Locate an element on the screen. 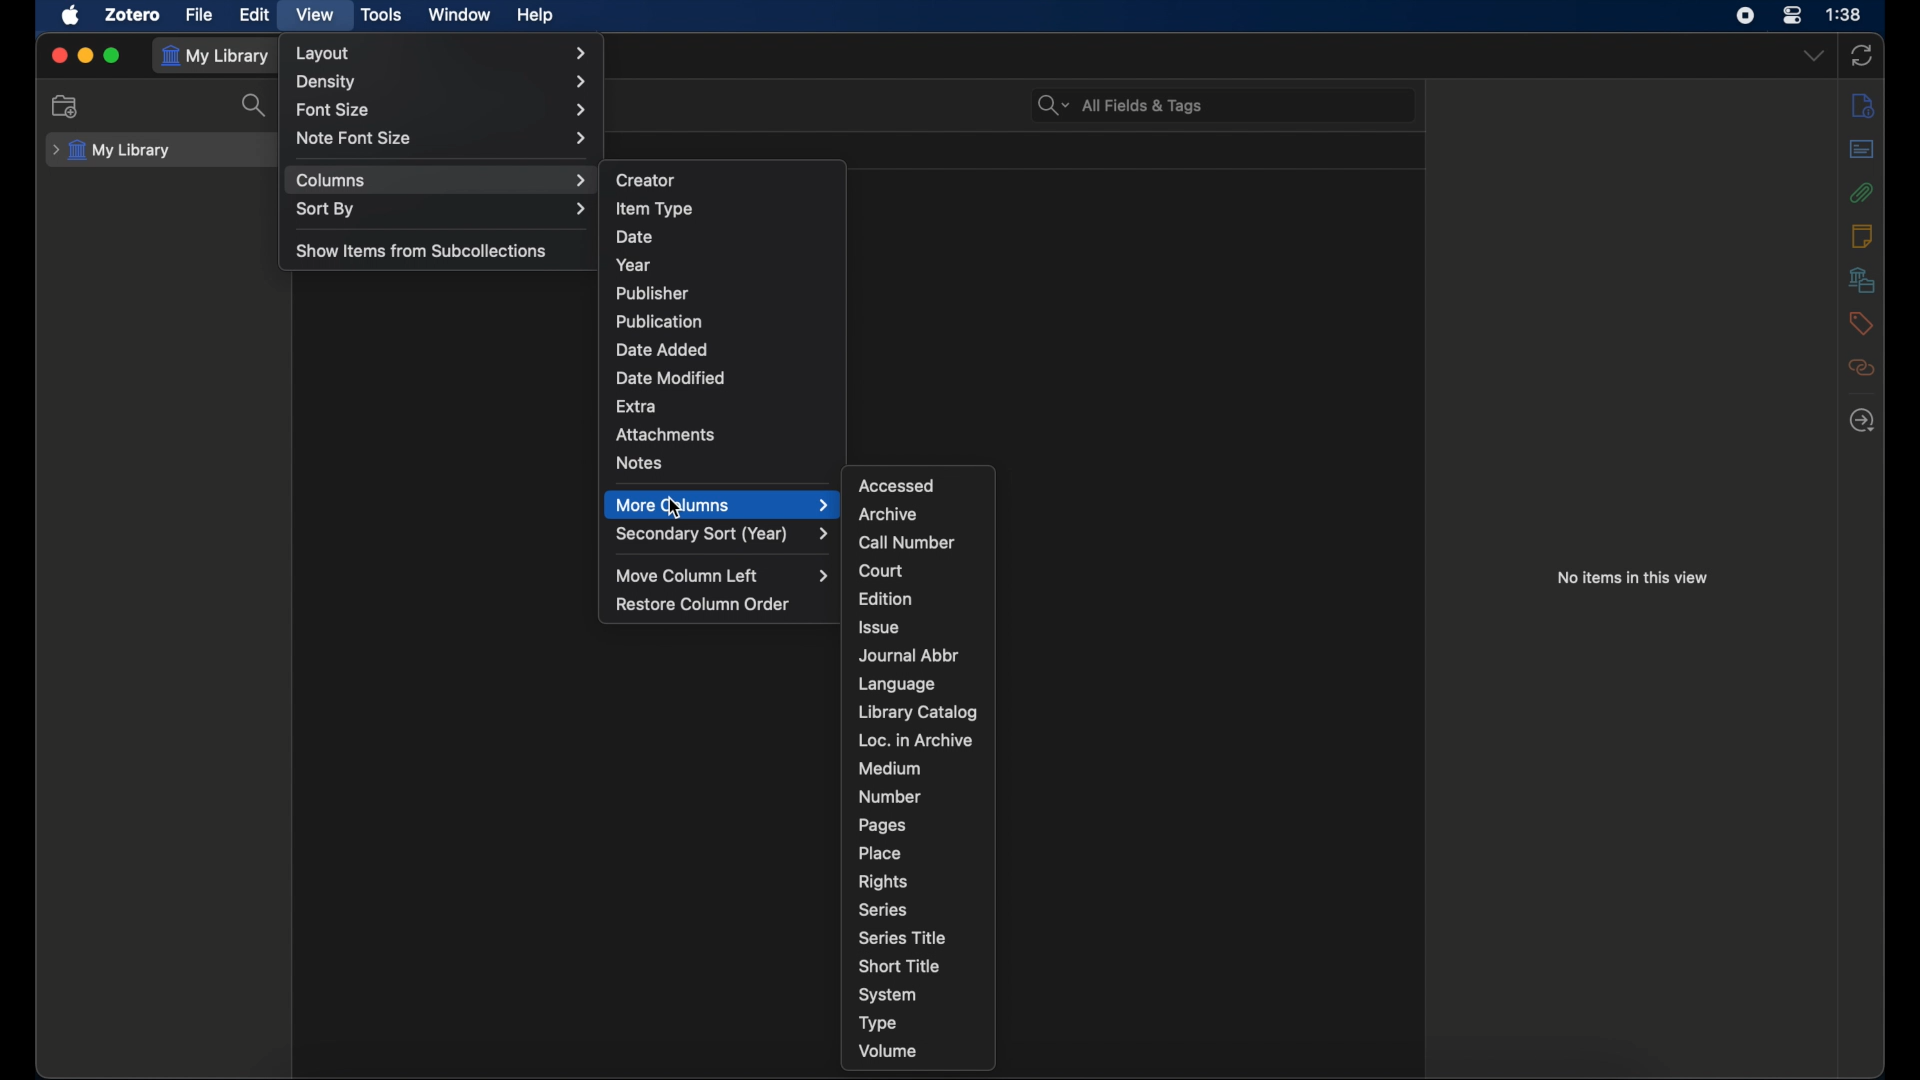  density is located at coordinates (443, 82).